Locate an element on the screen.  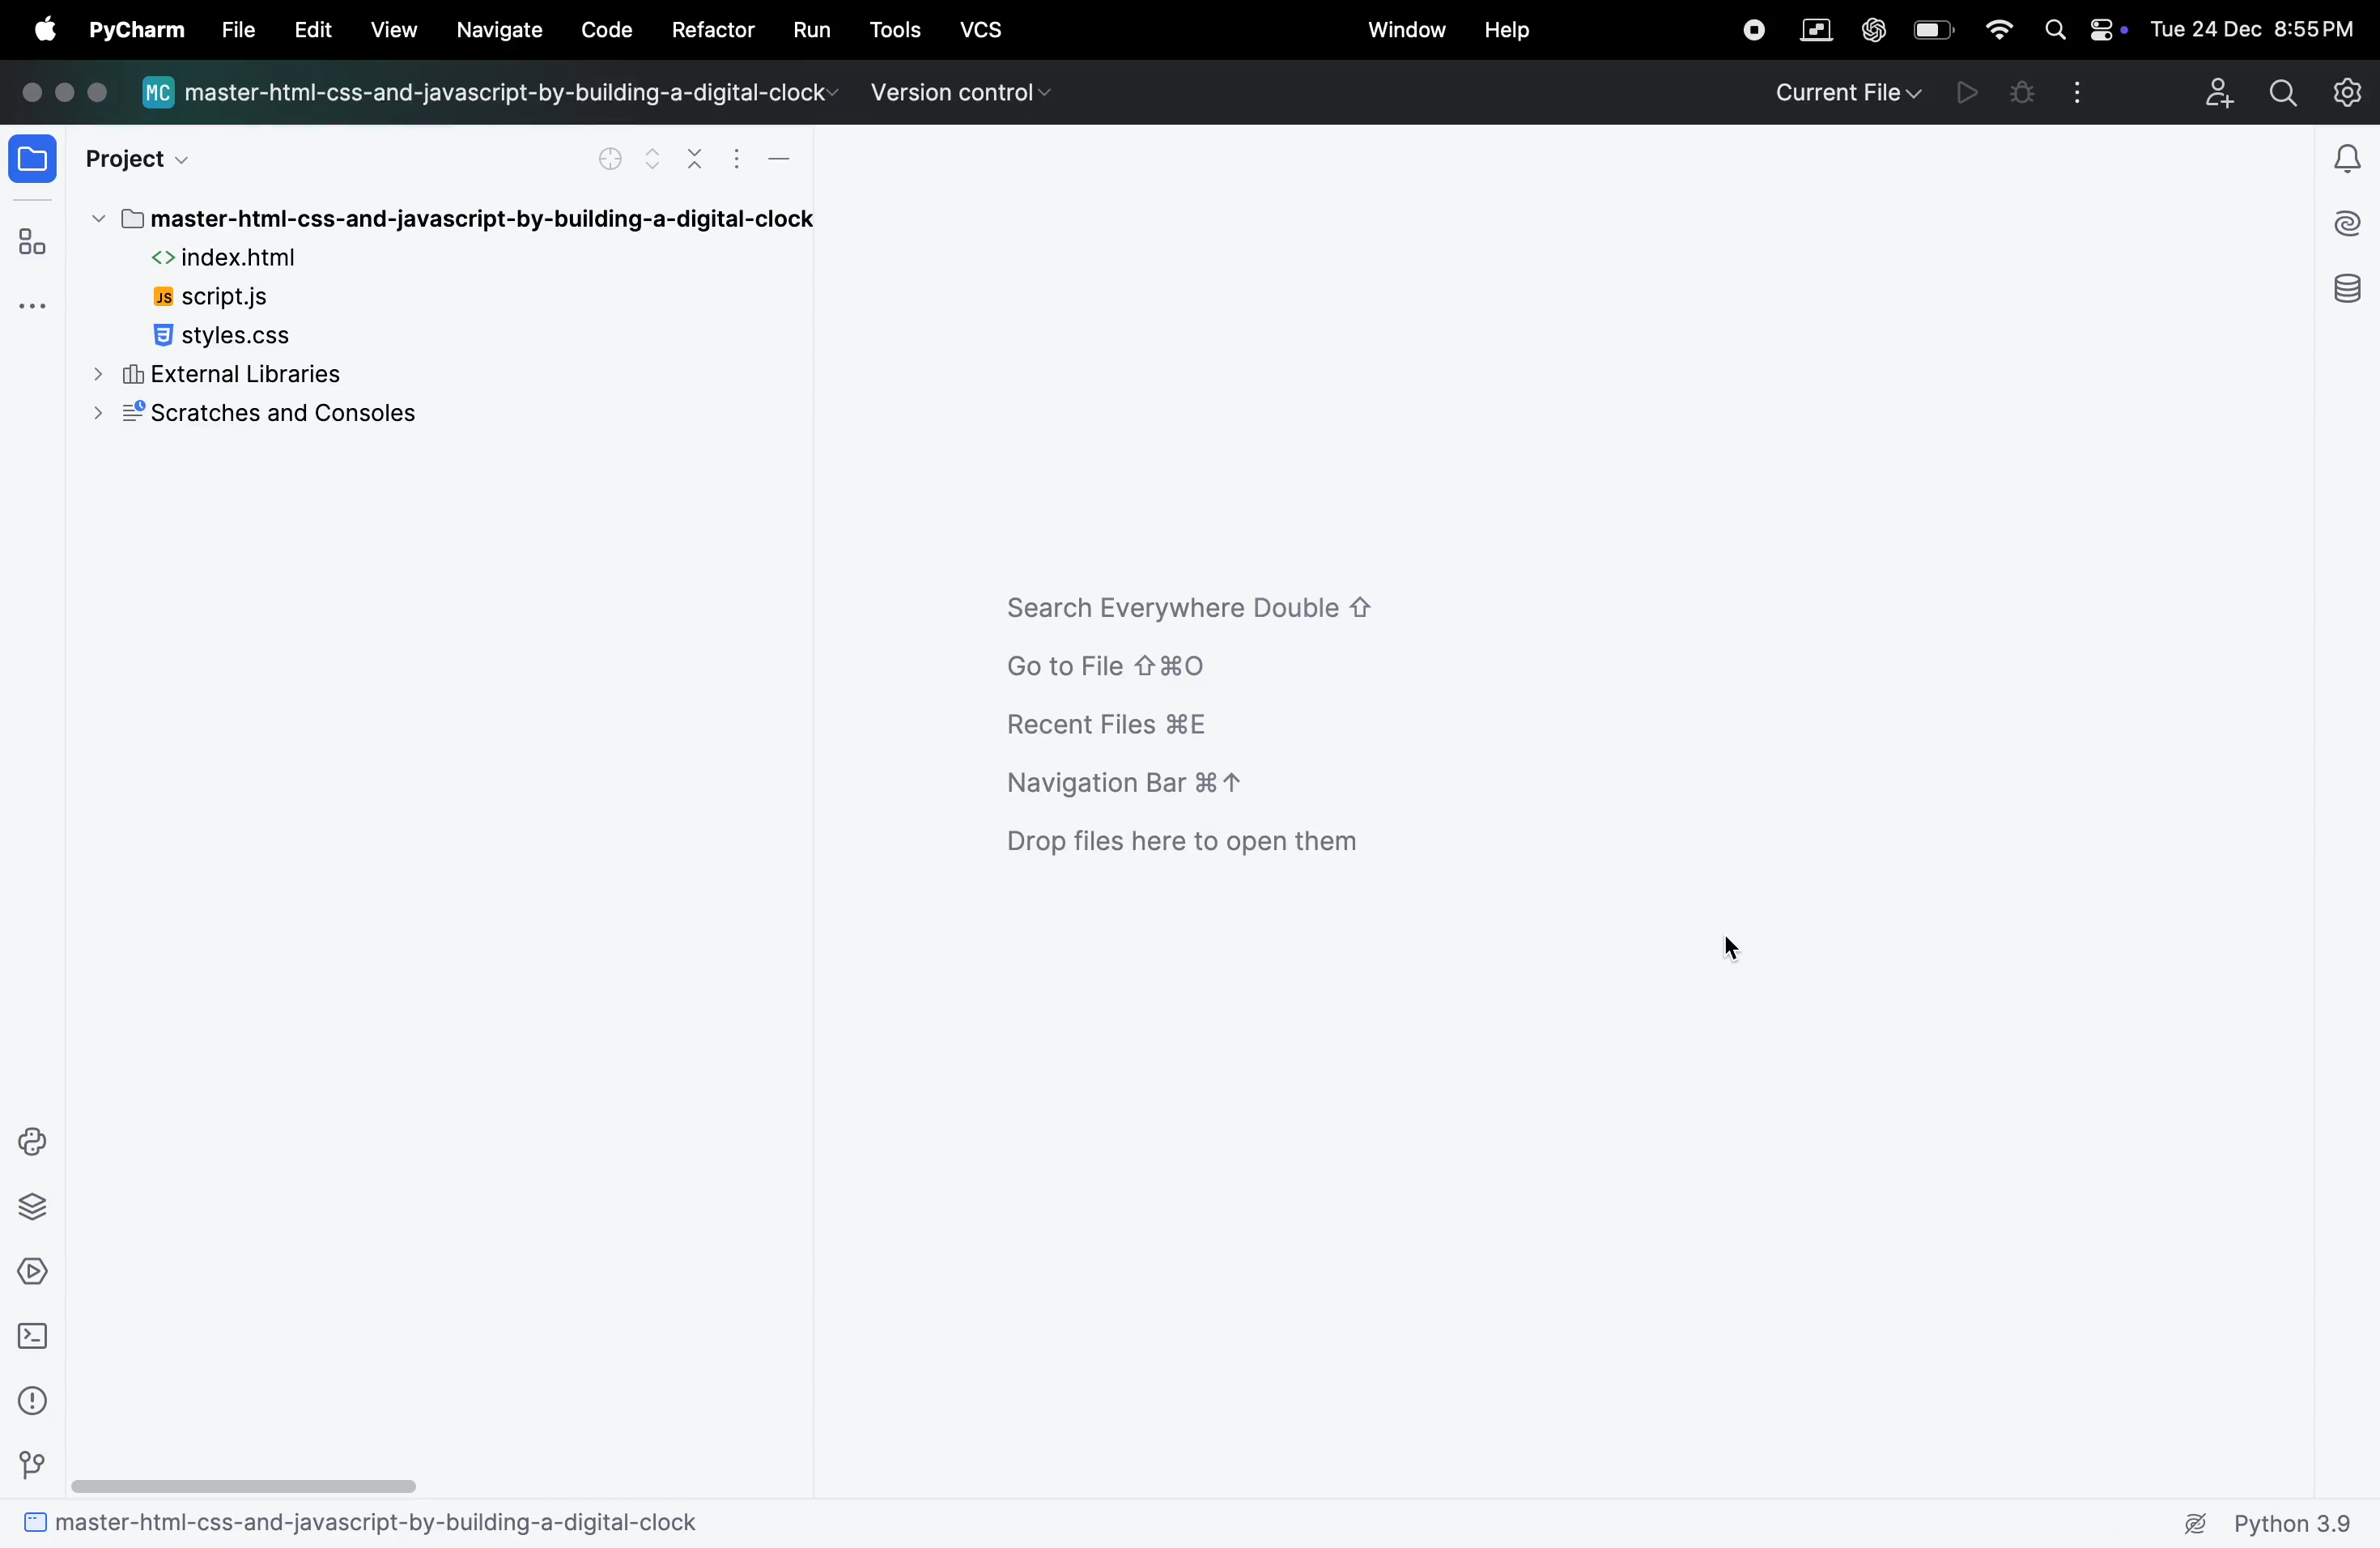
run and debug is located at coordinates (1968, 92).